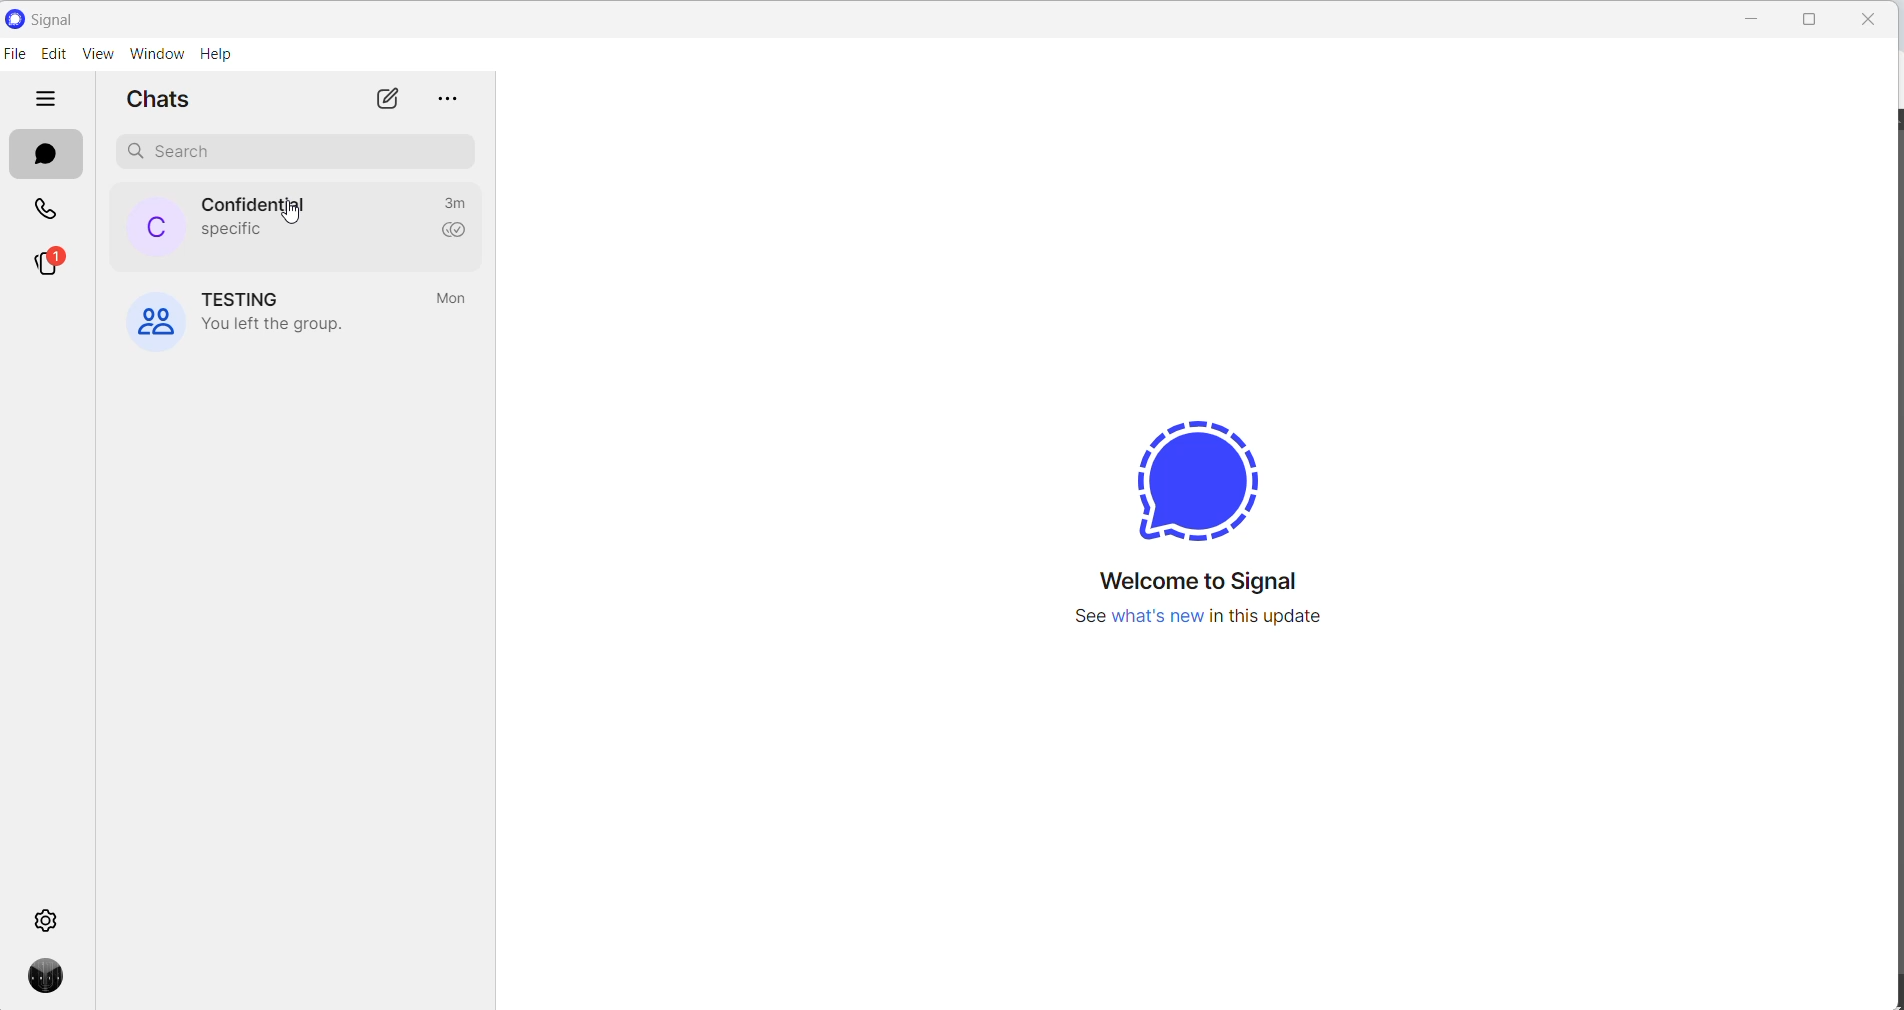 The width and height of the screenshot is (1904, 1010). Describe the element at coordinates (49, 209) in the screenshot. I see `calls` at that location.